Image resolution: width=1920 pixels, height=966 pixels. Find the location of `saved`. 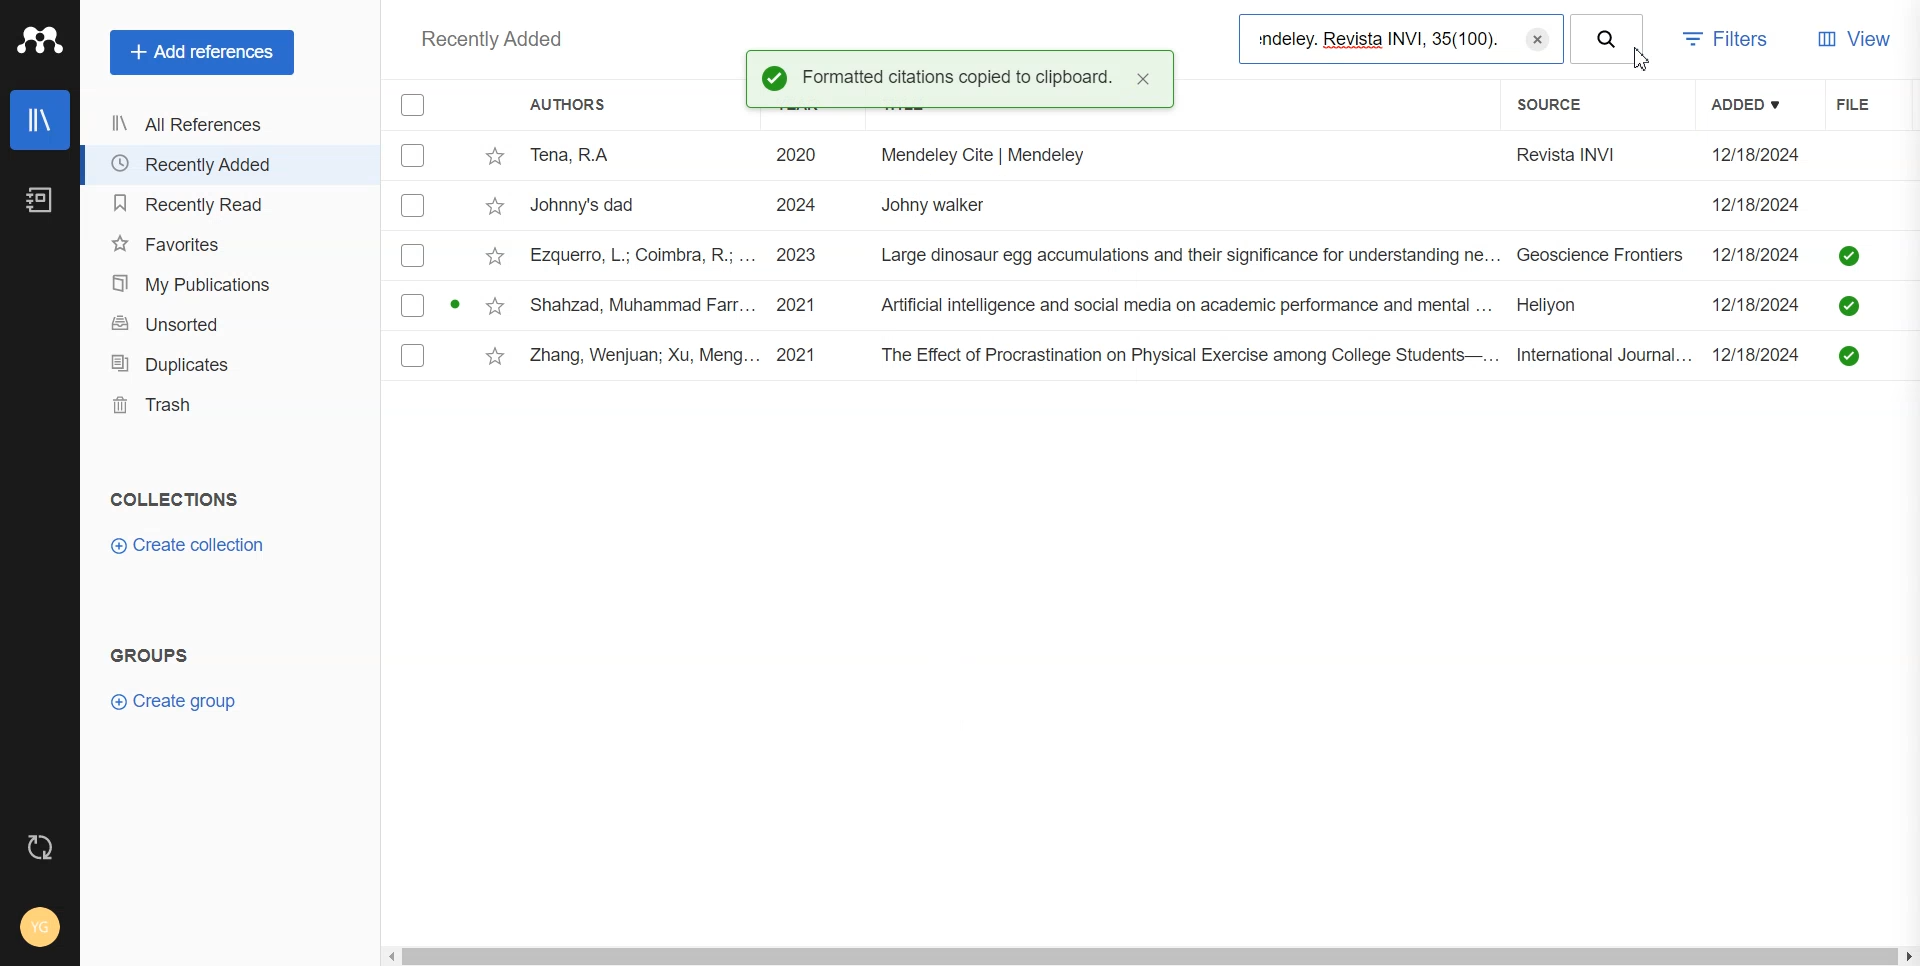

saved is located at coordinates (1850, 255).